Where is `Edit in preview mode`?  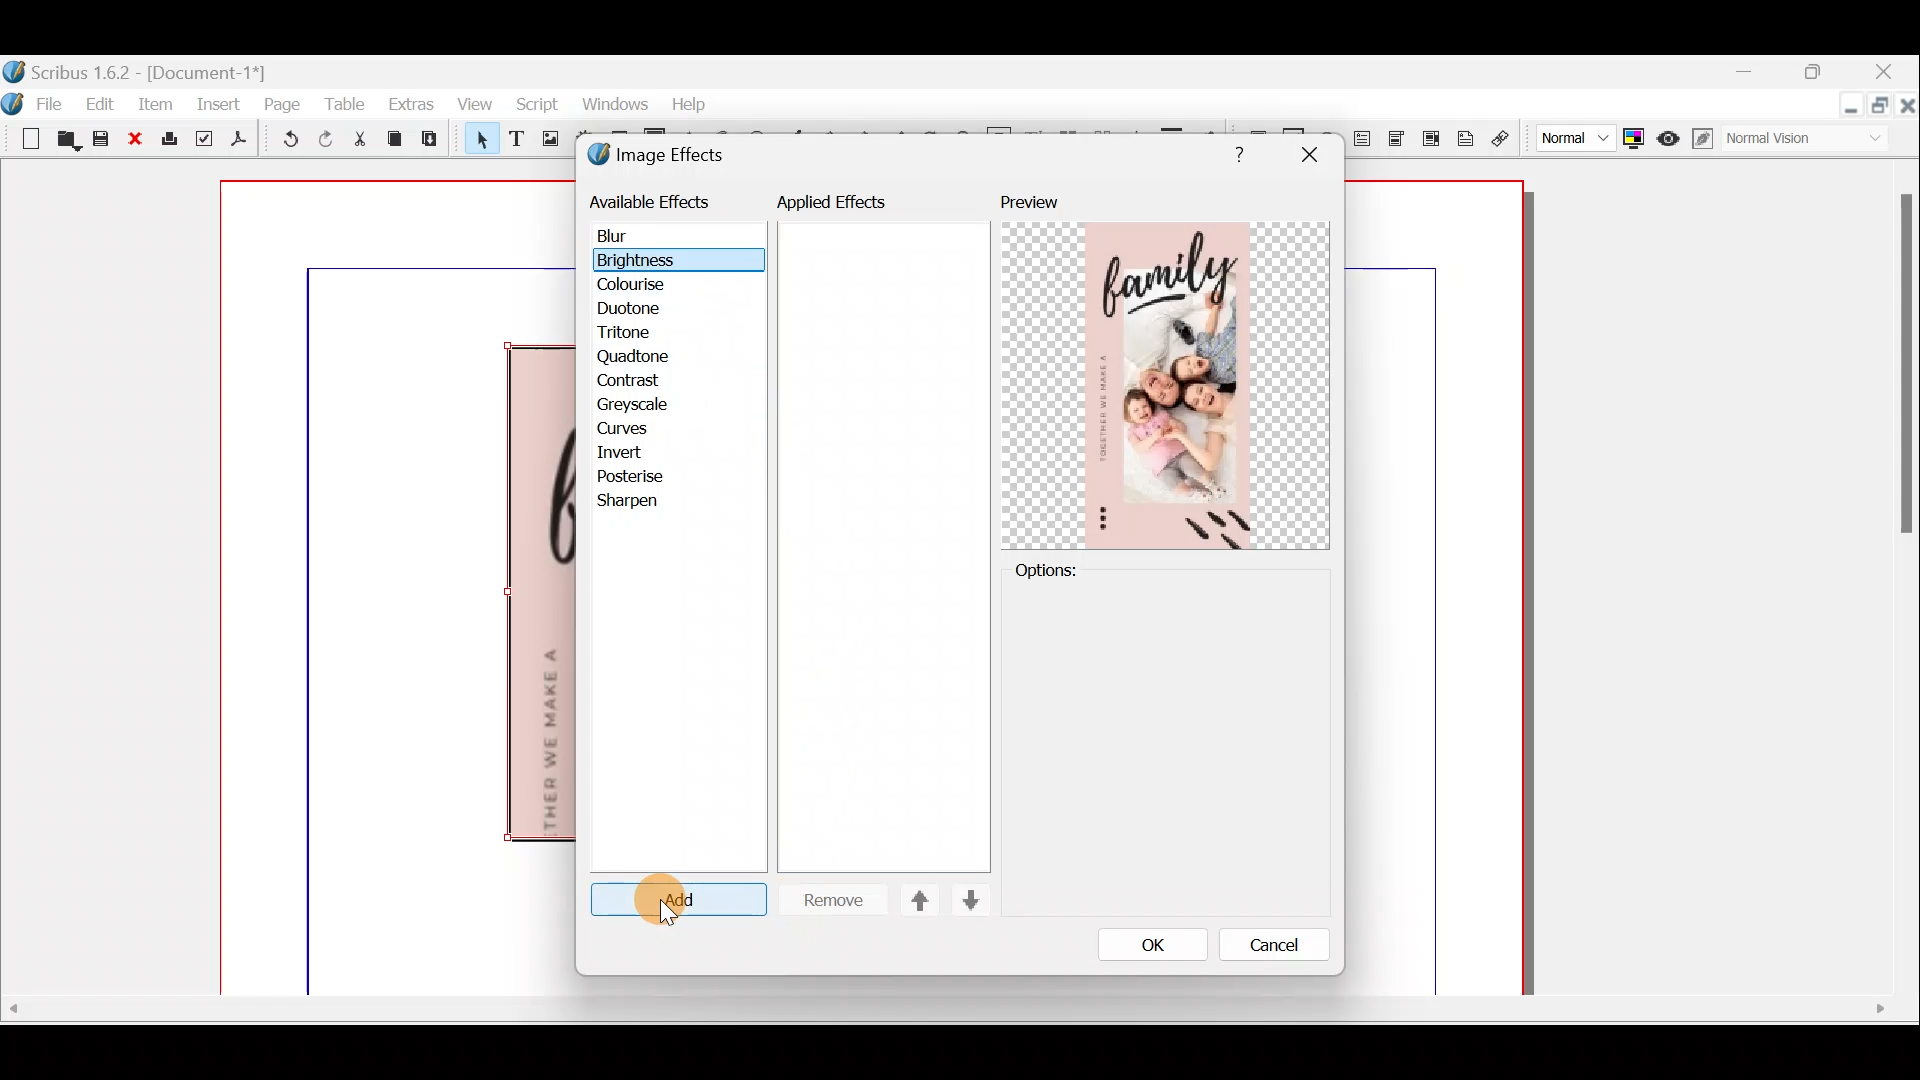 Edit in preview mode is located at coordinates (1704, 139).